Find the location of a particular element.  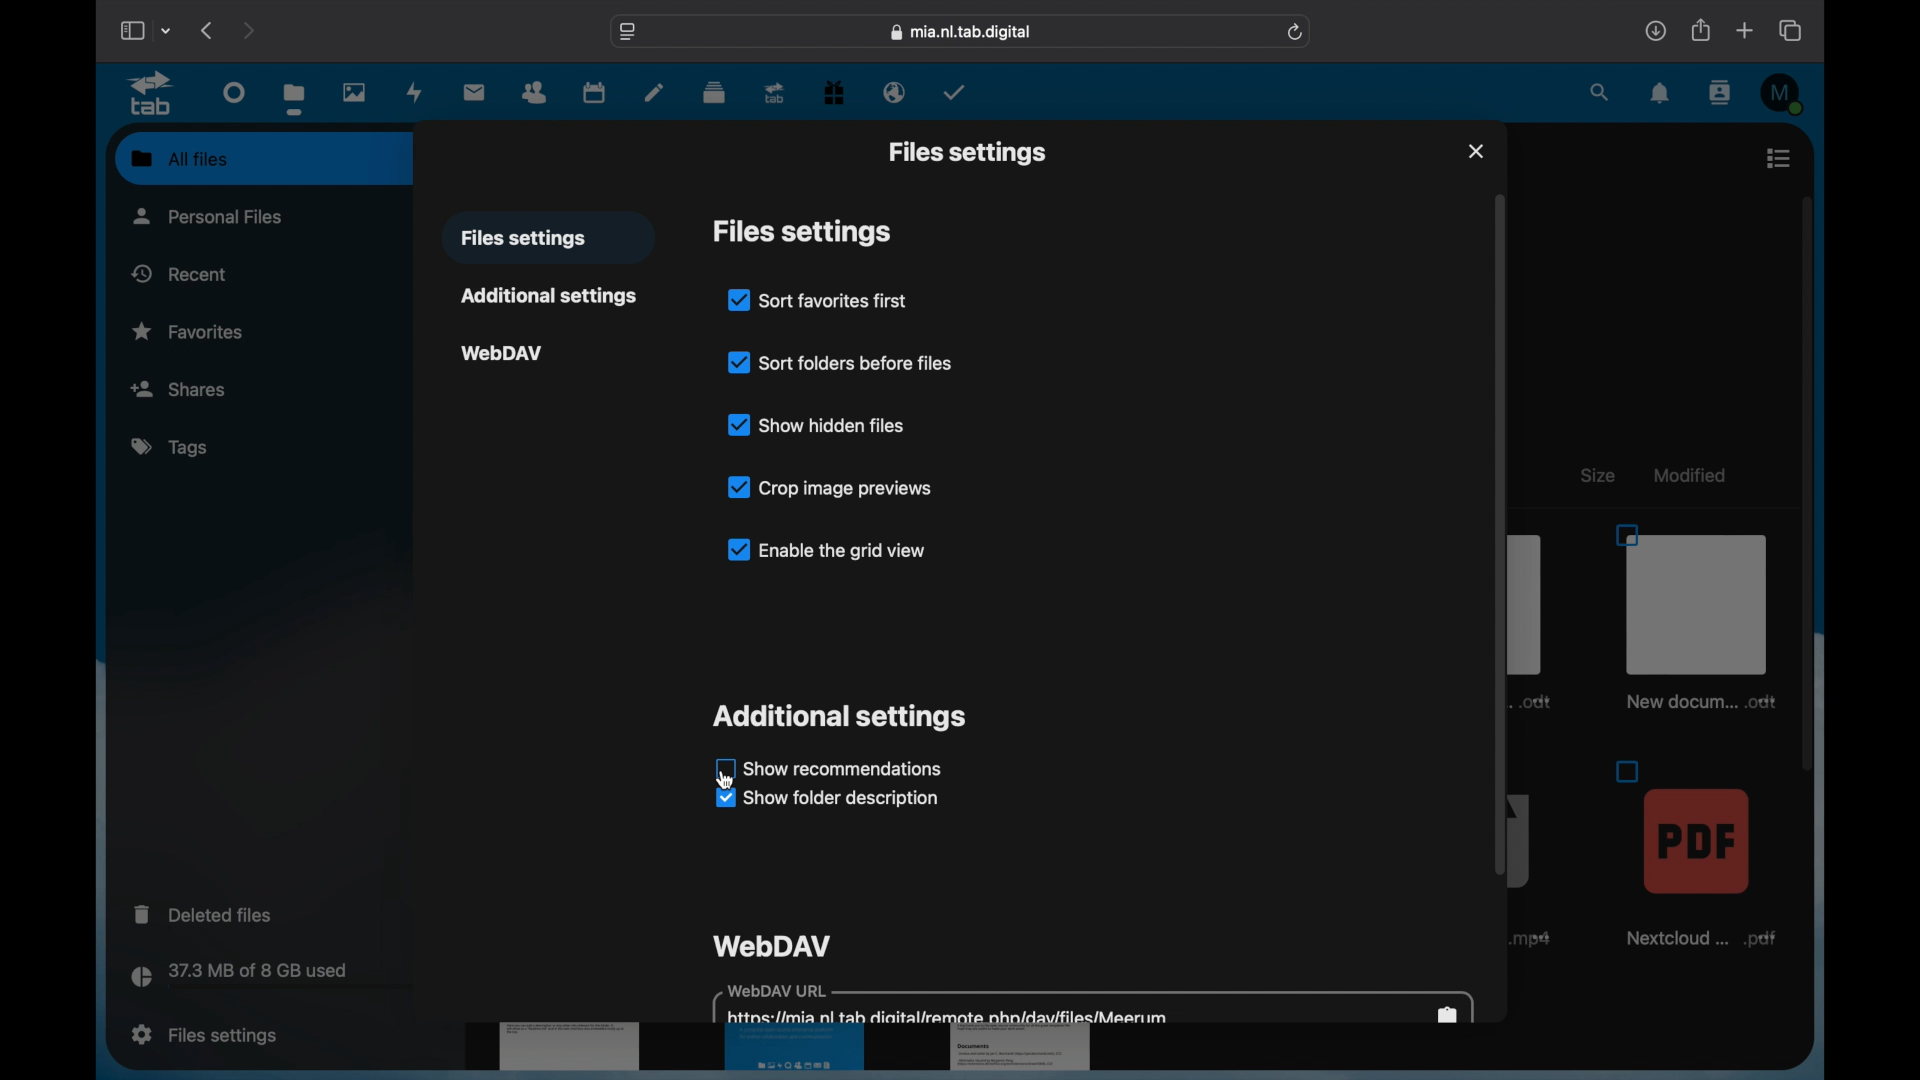

recent is located at coordinates (181, 273).